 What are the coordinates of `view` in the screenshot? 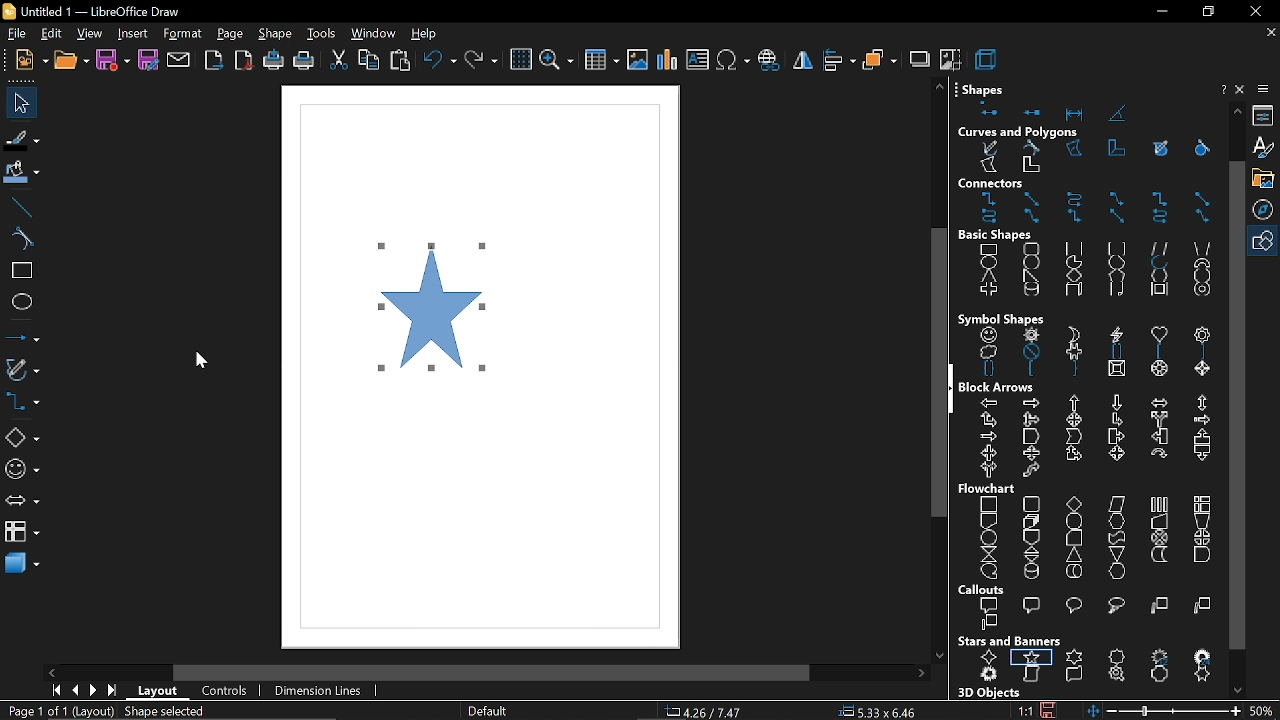 It's located at (87, 34).